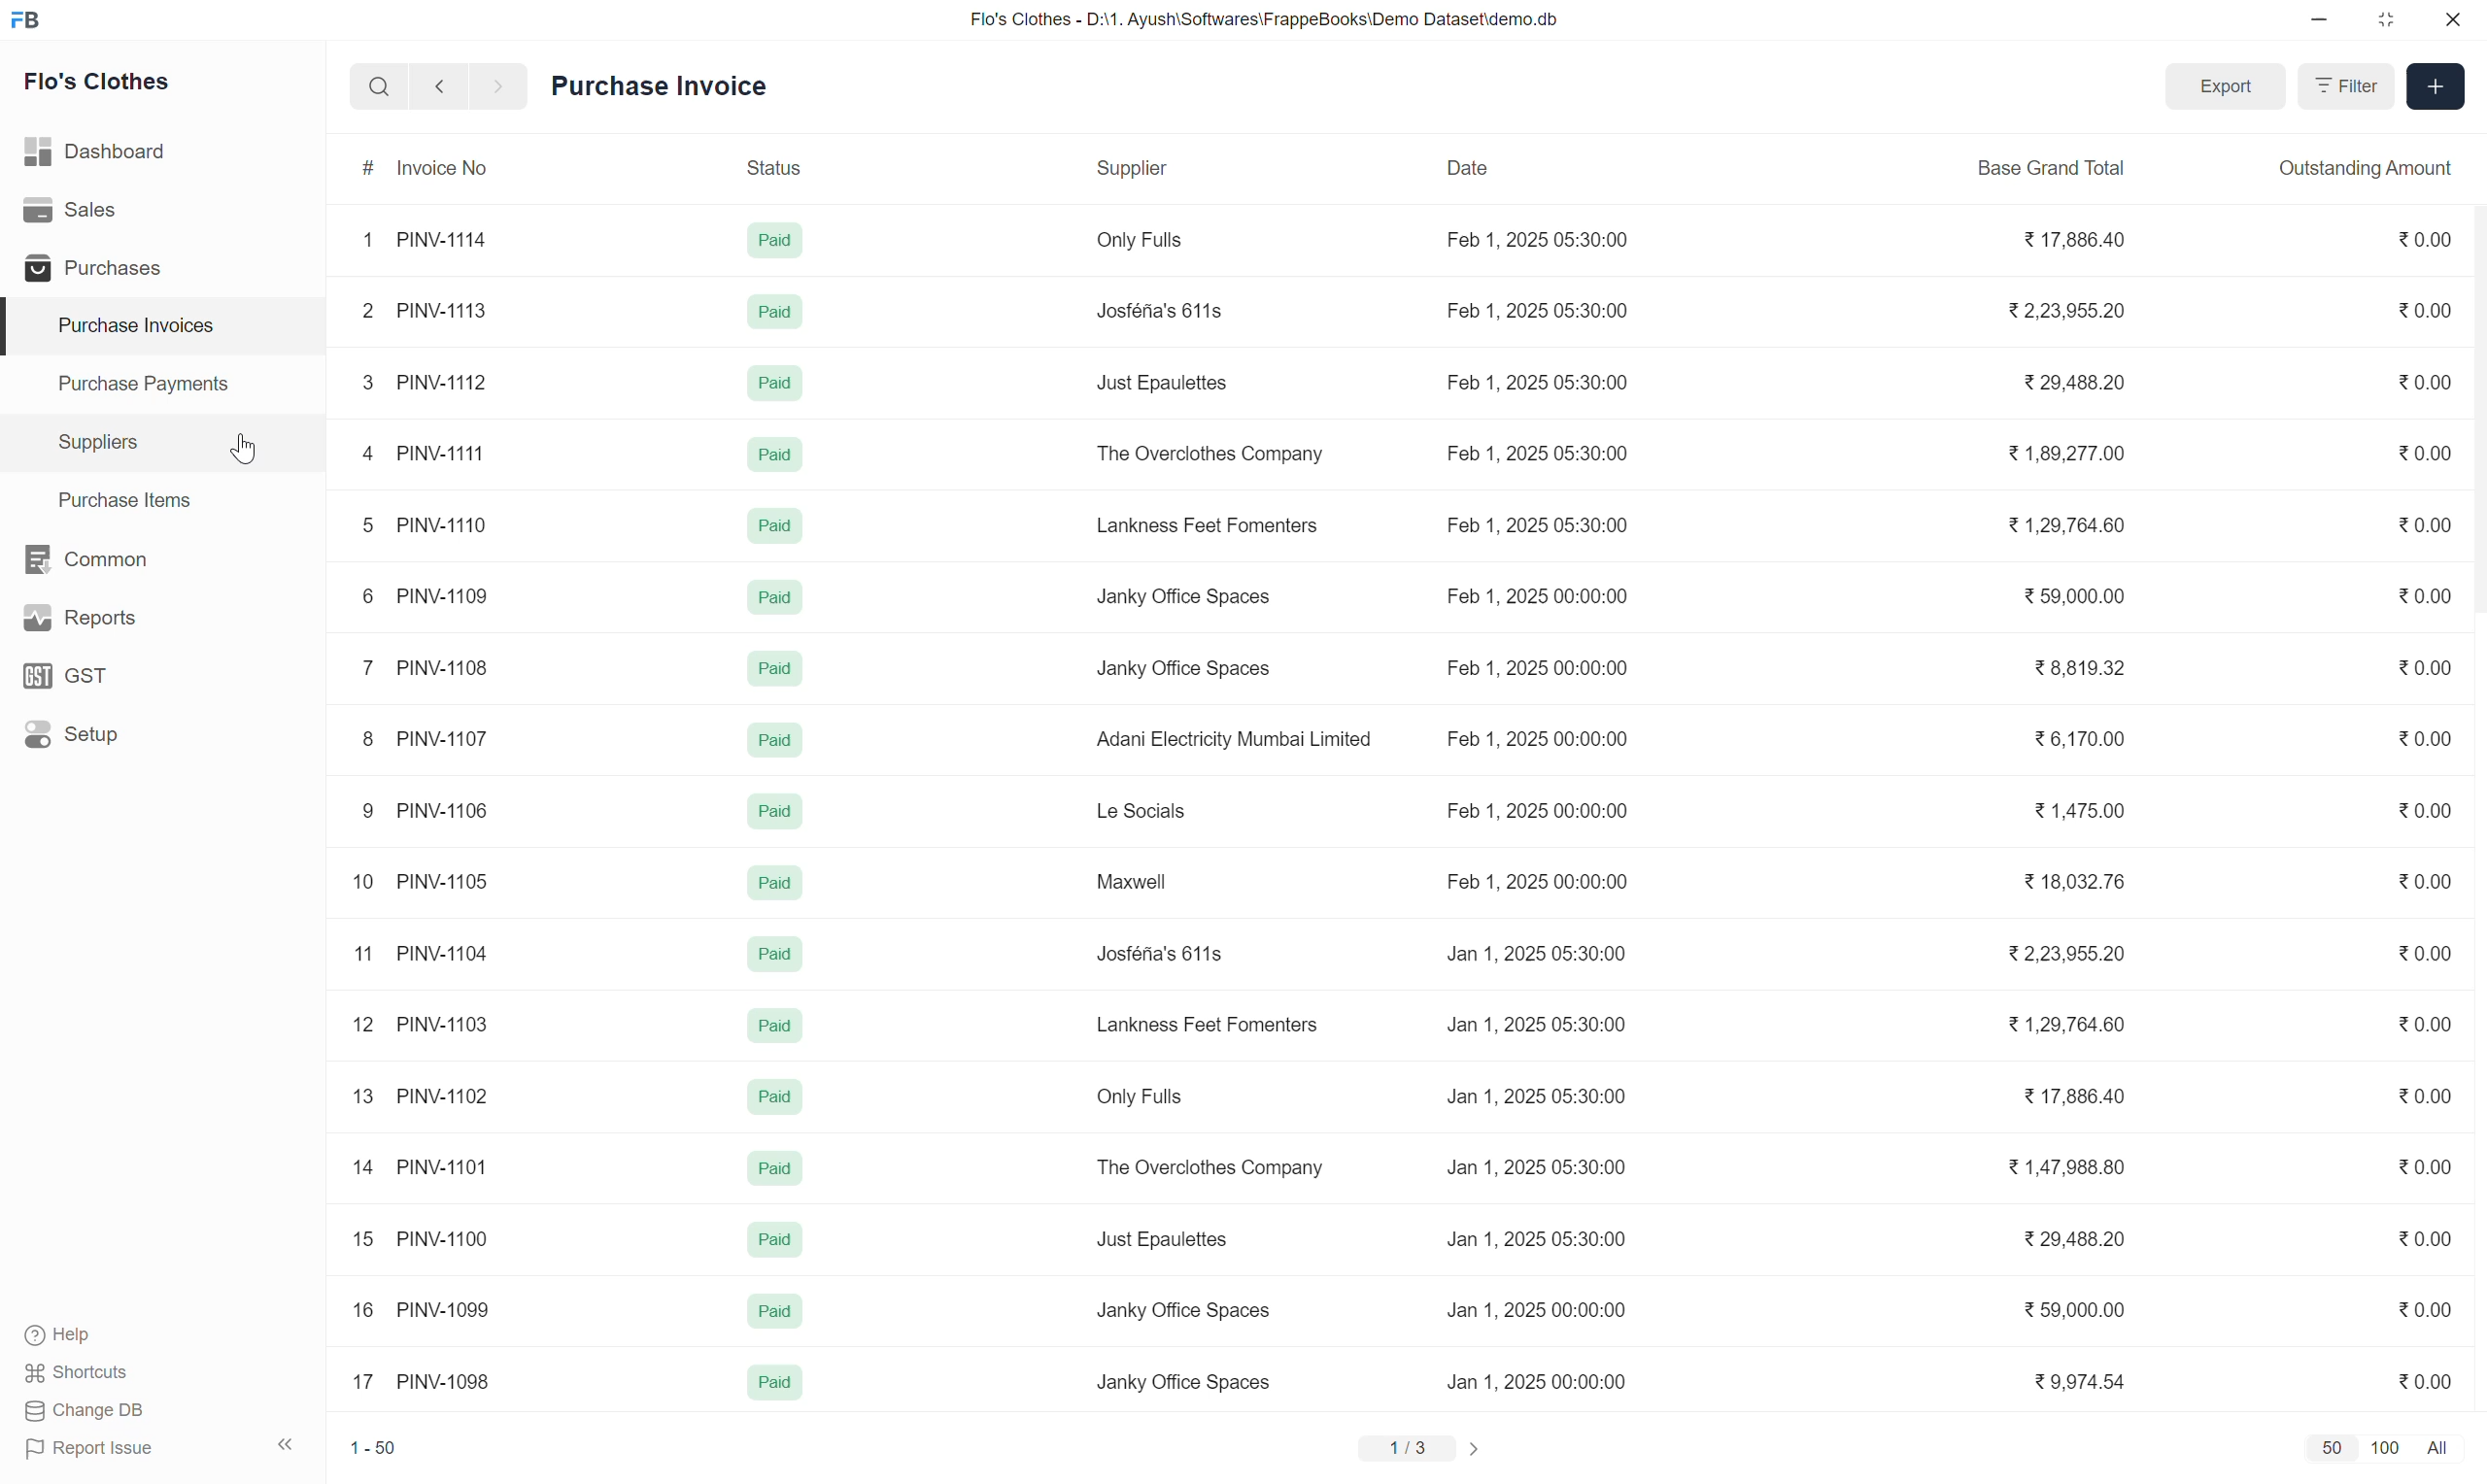 The width and height of the screenshot is (2487, 1484). I want to click on PINV-1098, so click(447, 1381).